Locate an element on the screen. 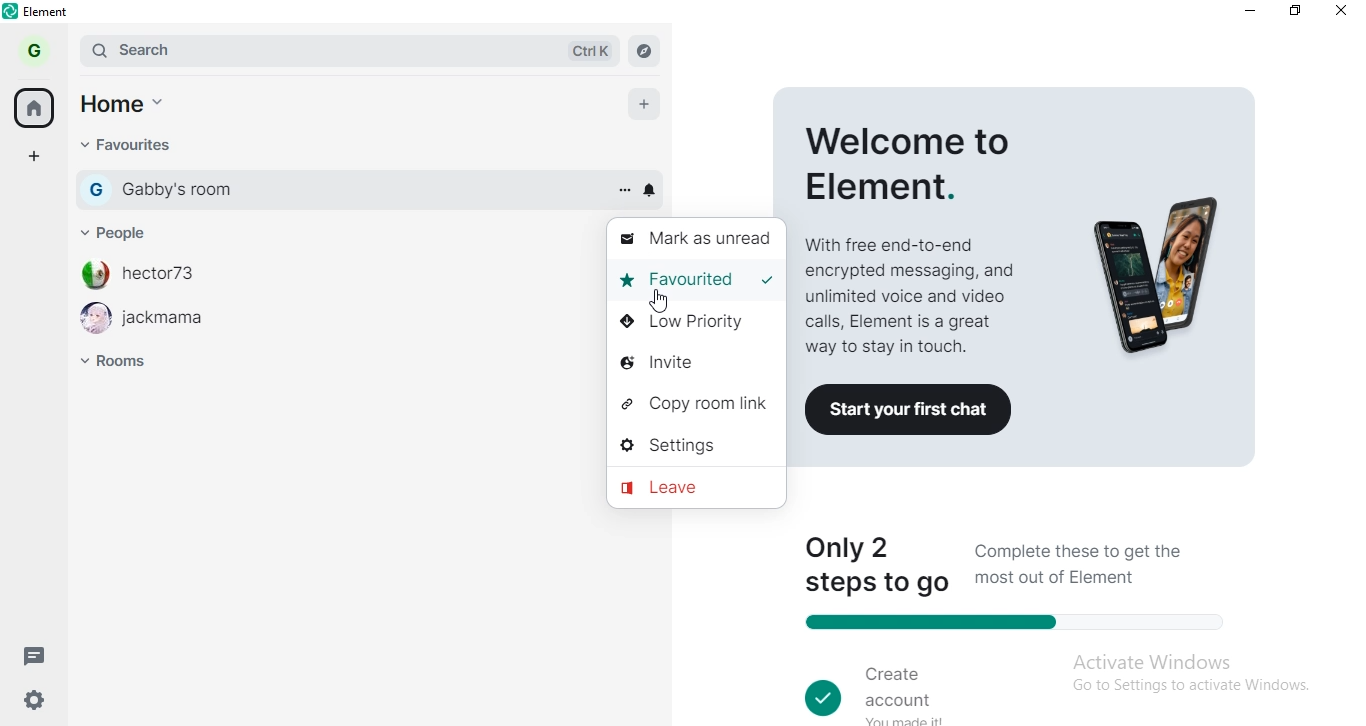 The width and height of the screenshot is (1366, 726). low priority is located at coordinates (696, 325).